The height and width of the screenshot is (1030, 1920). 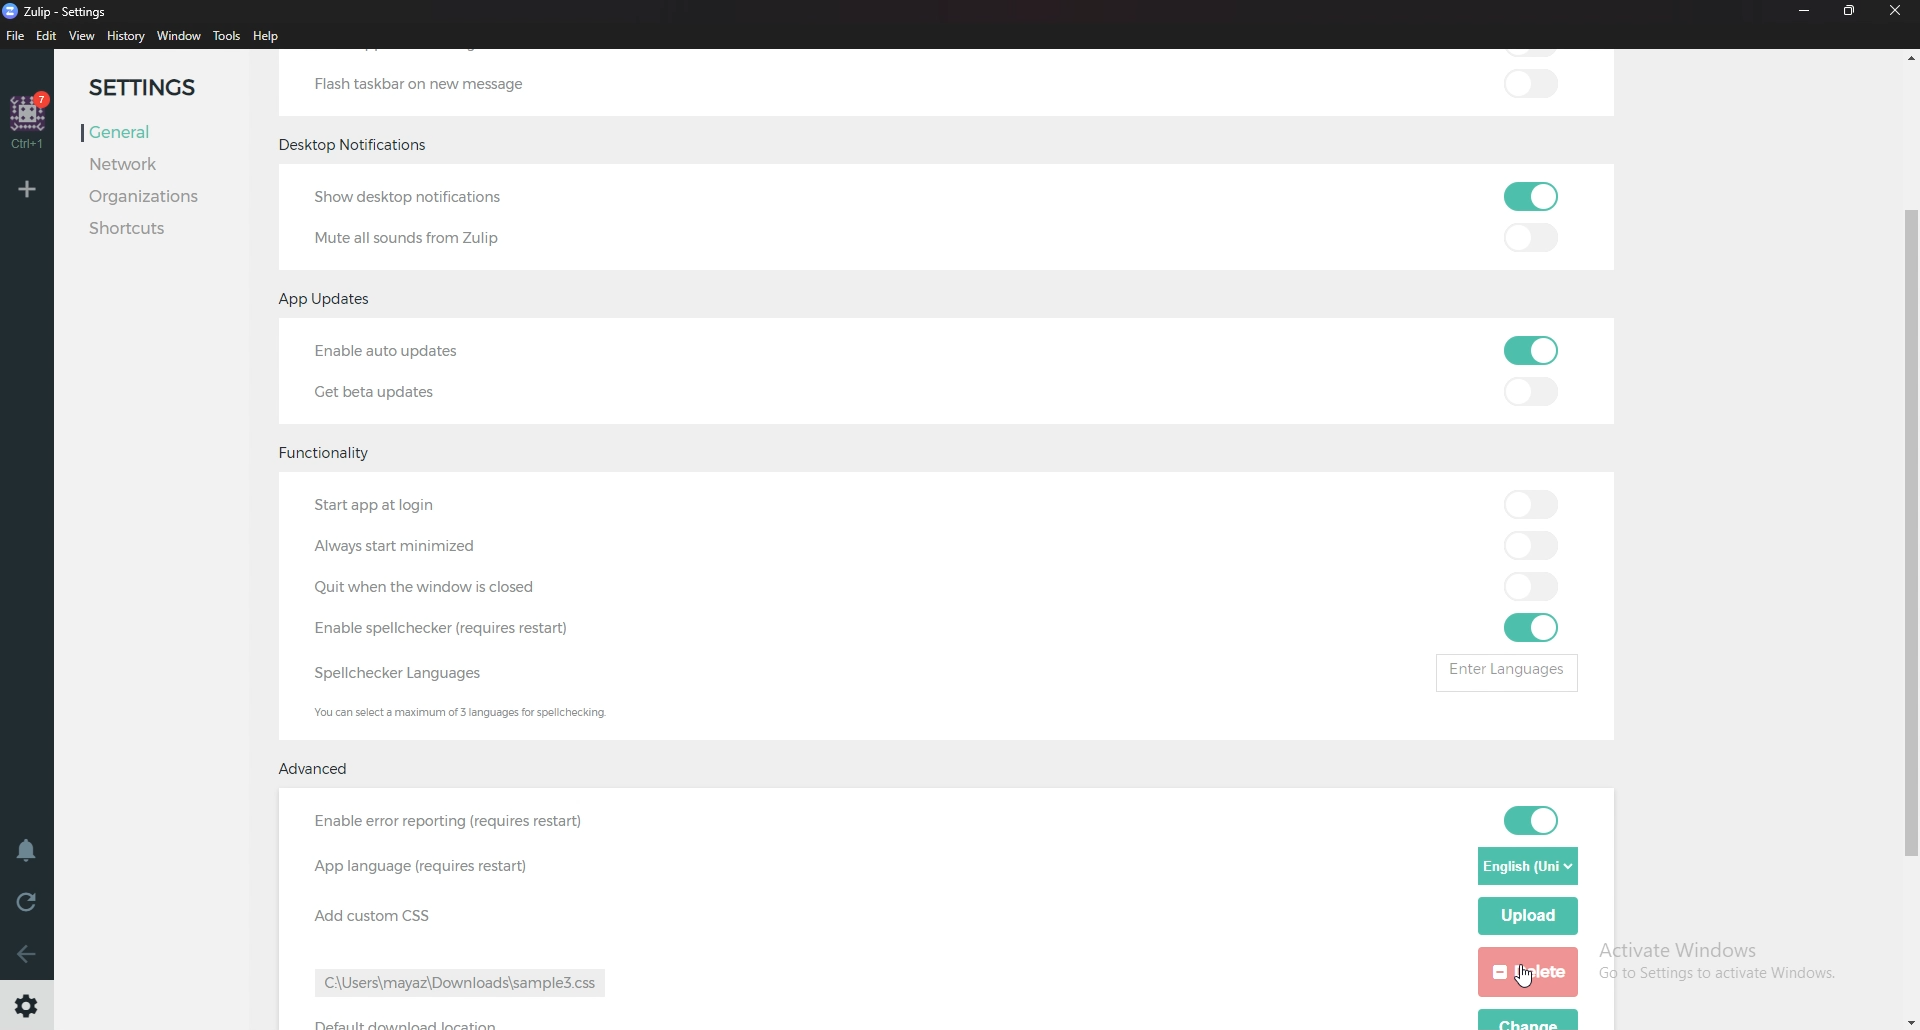 I want to click on resize, so click(x=1850, y=12).